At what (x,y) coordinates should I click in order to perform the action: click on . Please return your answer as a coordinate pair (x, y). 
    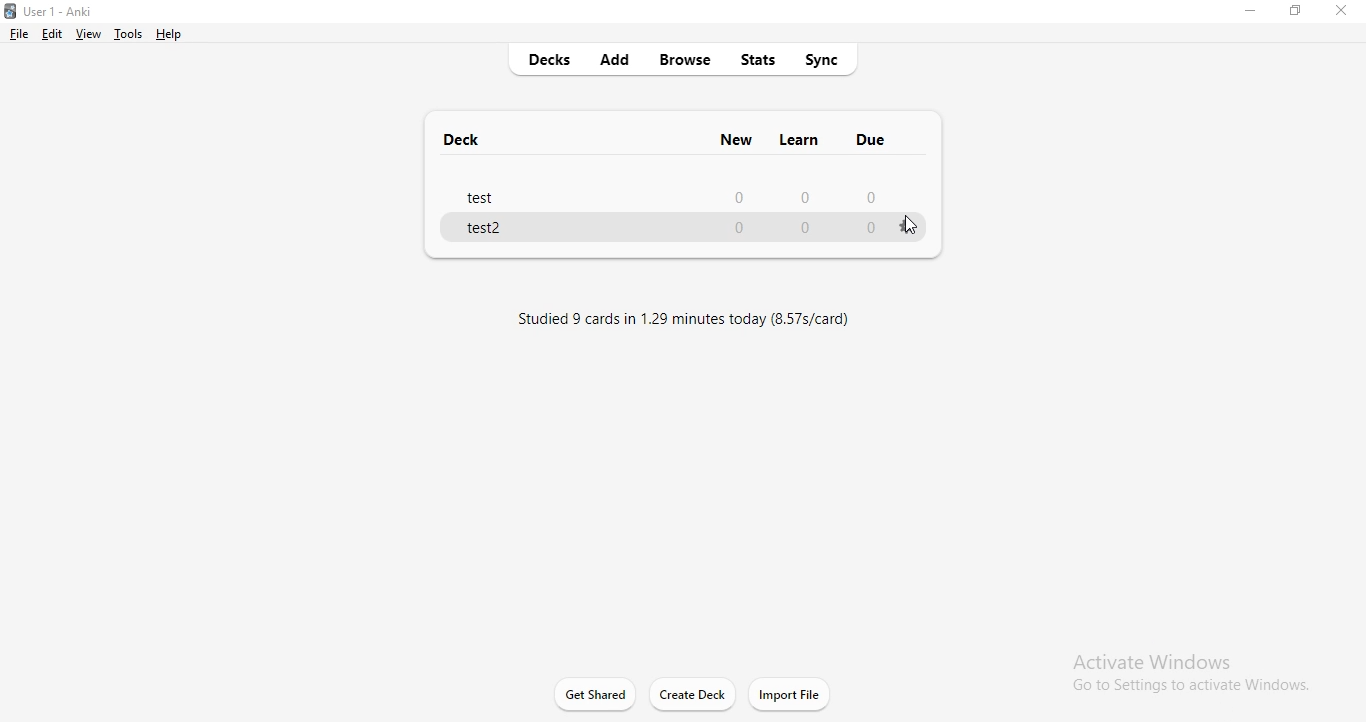
    Looking at the image, I should click on (759, 60).